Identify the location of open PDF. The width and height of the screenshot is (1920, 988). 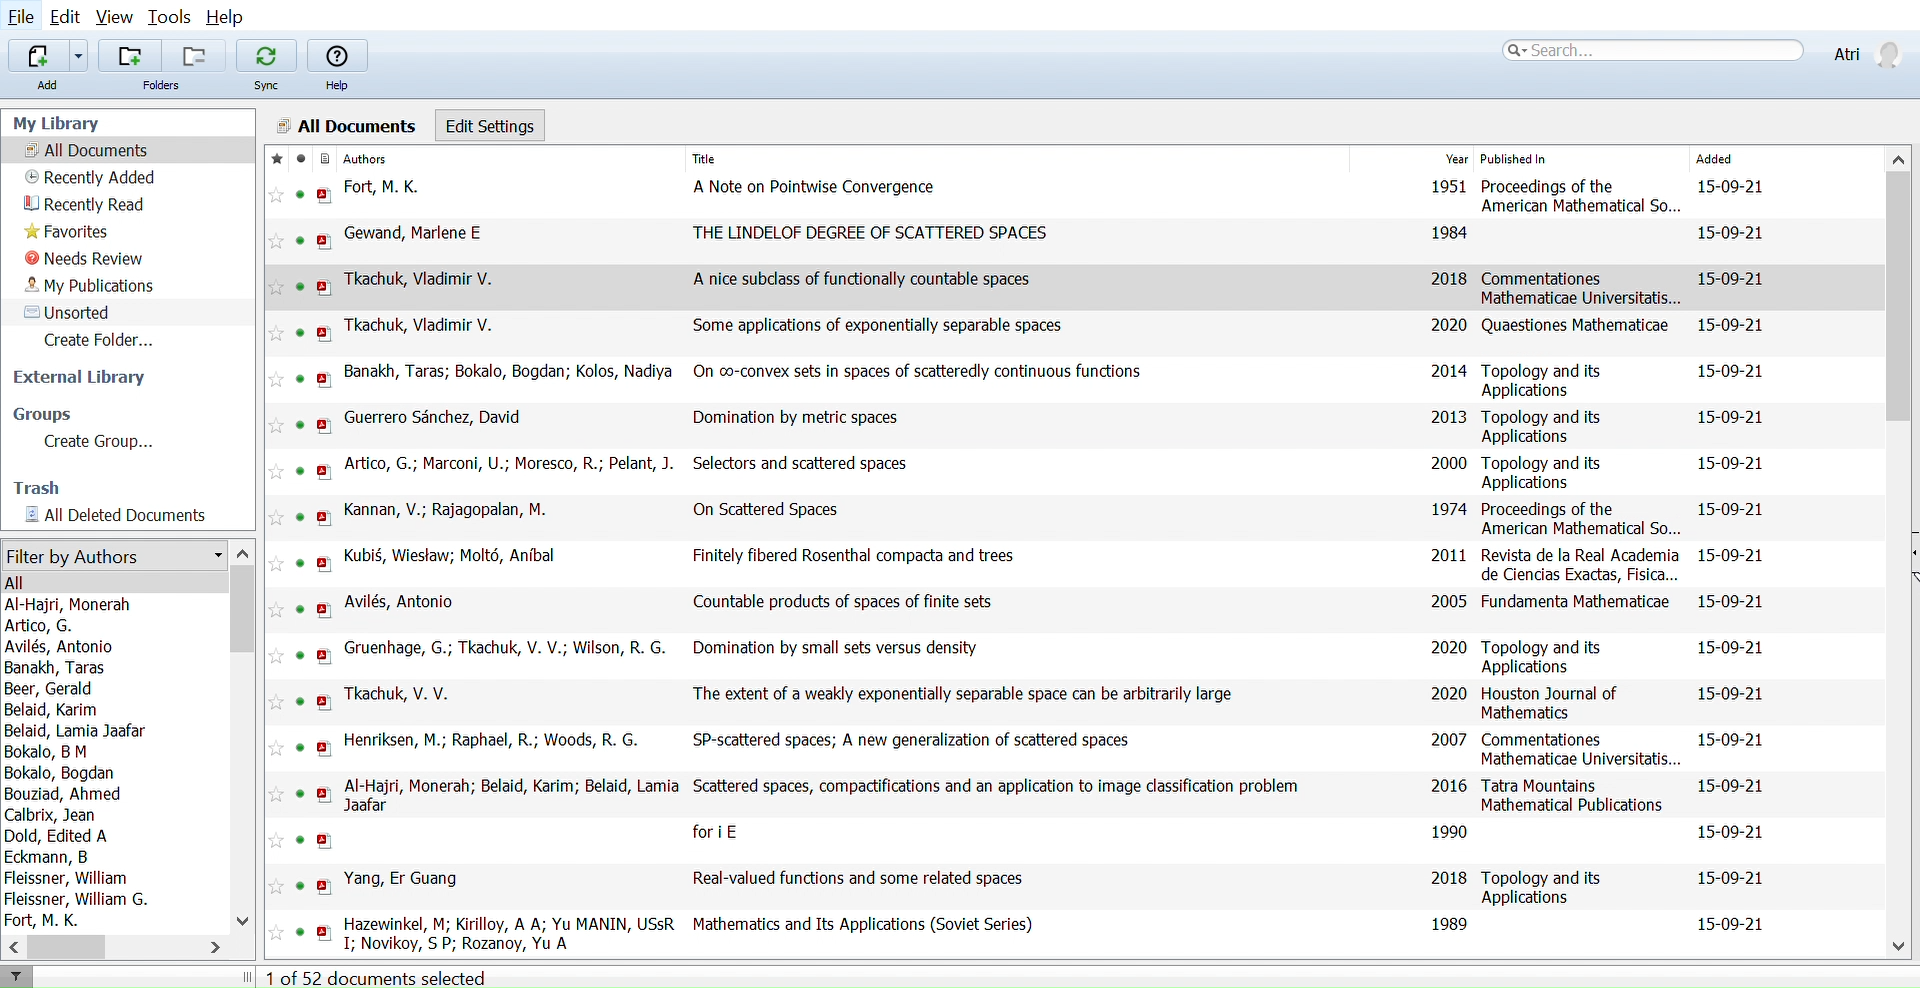
(325, 379).